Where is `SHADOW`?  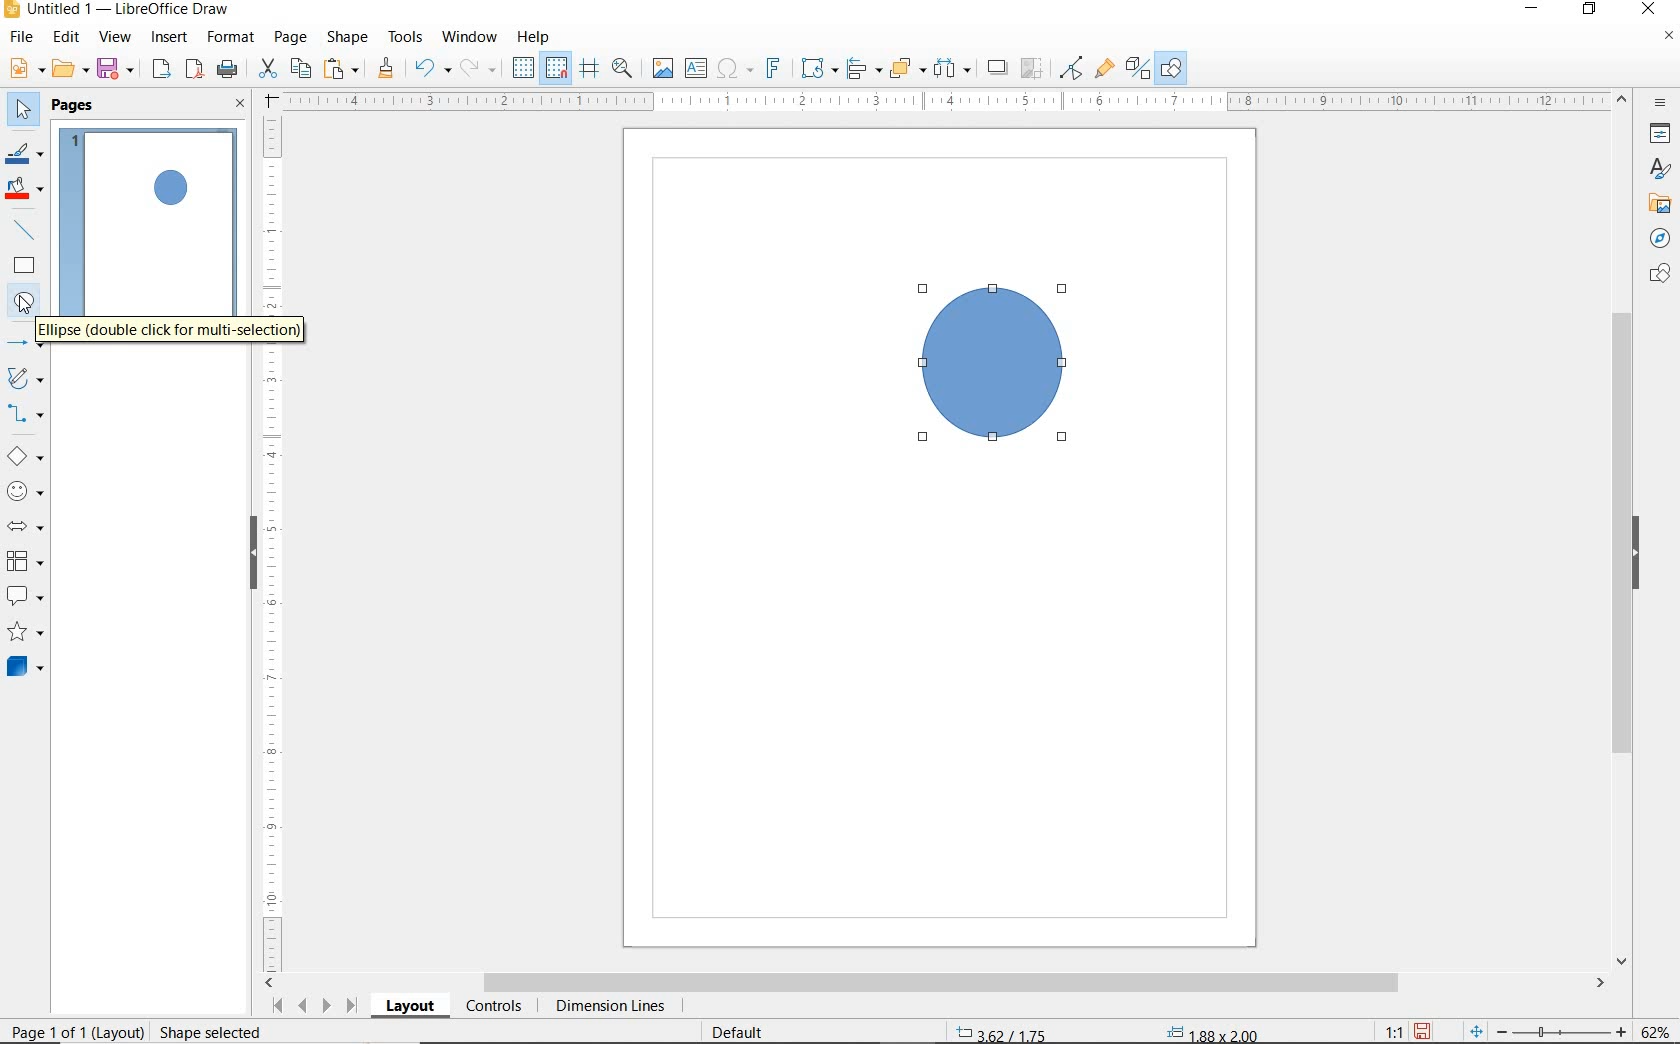
SHADOW is located at coordinates (998, 70).